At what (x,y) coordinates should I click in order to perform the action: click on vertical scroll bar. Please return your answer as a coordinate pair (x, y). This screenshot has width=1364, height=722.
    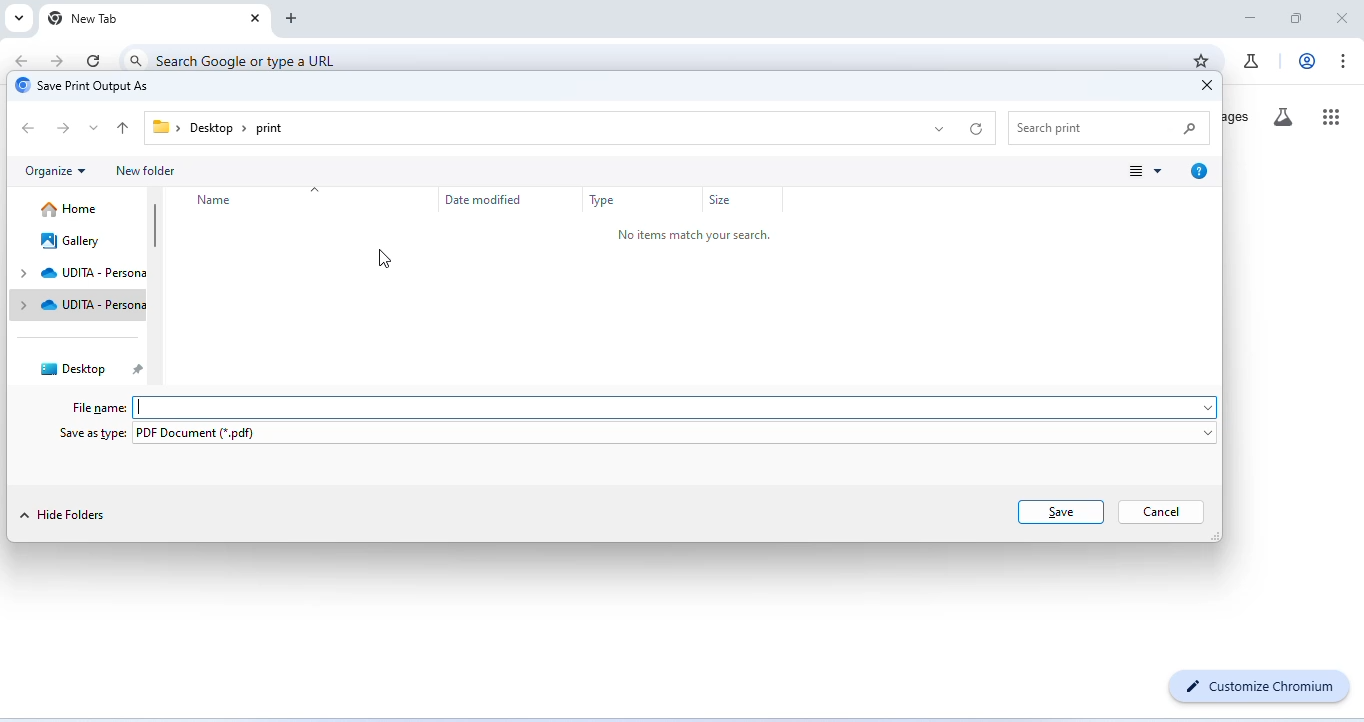
    Looking at the image, I should click on (153, 226).